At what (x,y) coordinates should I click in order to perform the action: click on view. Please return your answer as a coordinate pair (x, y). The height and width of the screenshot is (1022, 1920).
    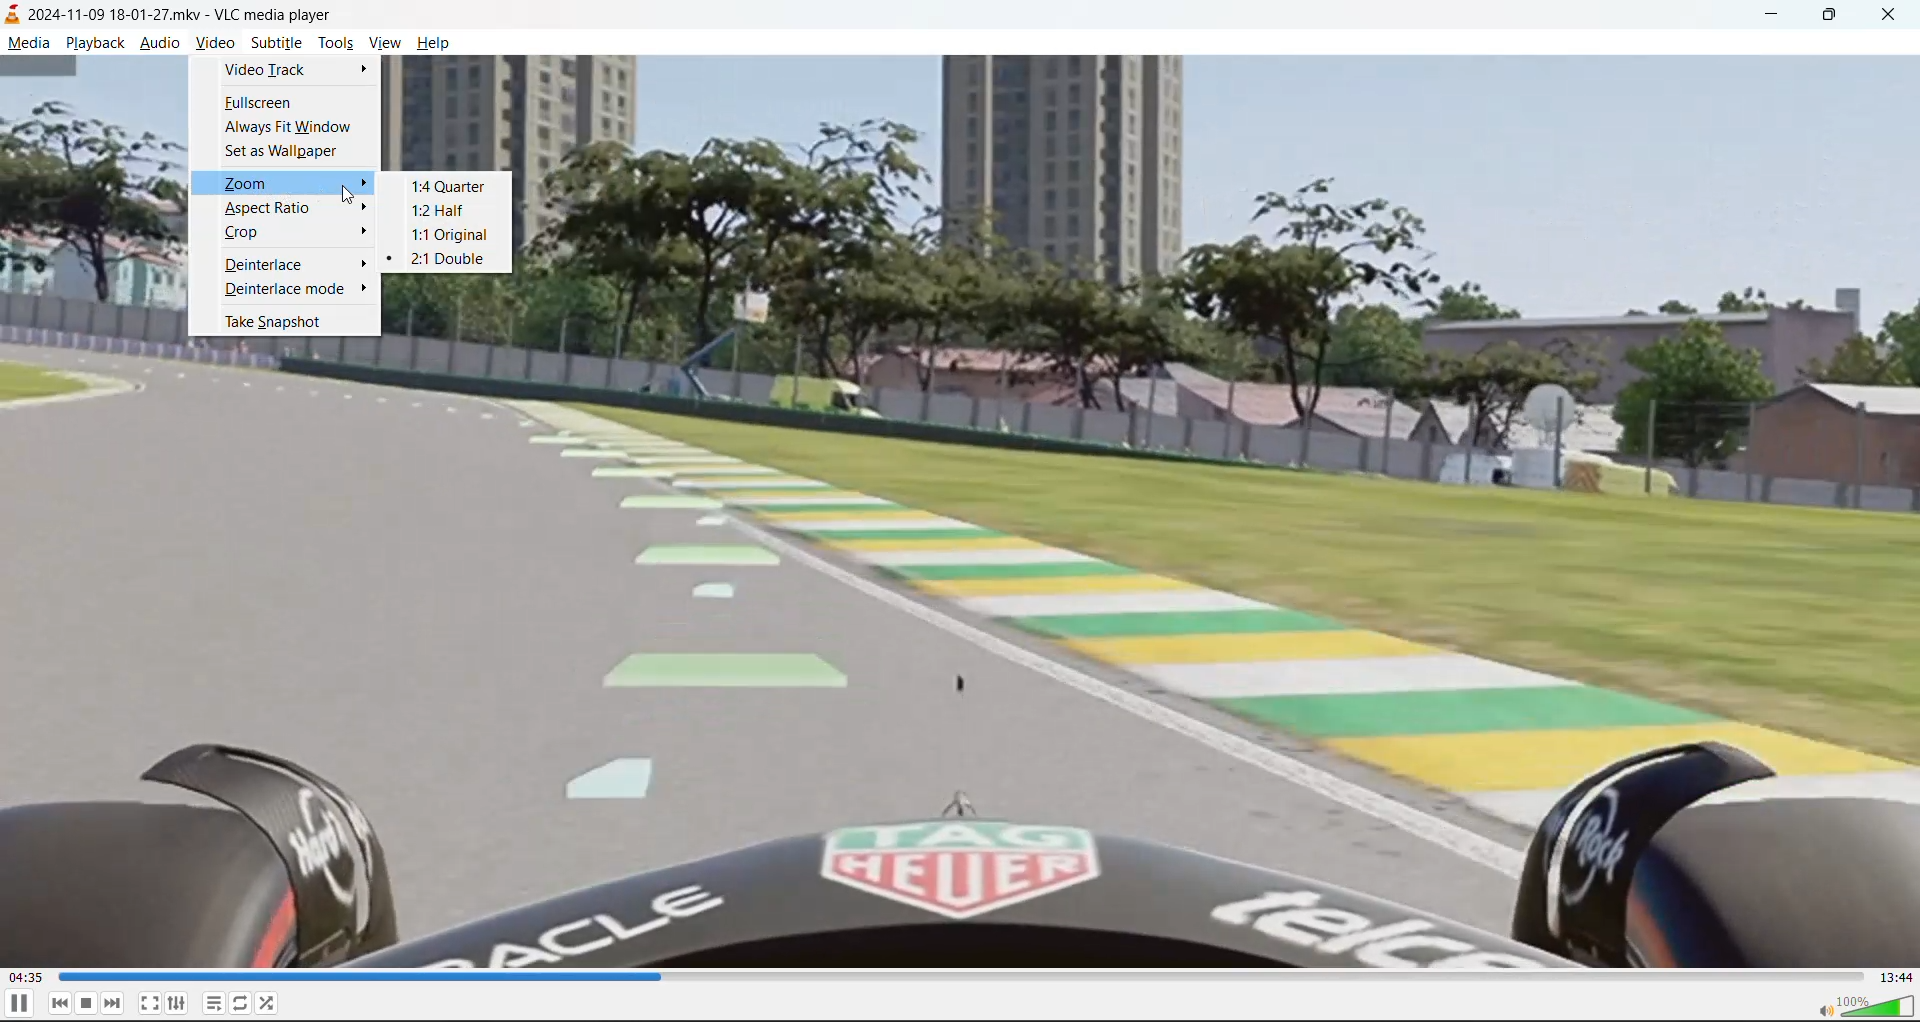
    Looking at the image, I should click on (381, 43).